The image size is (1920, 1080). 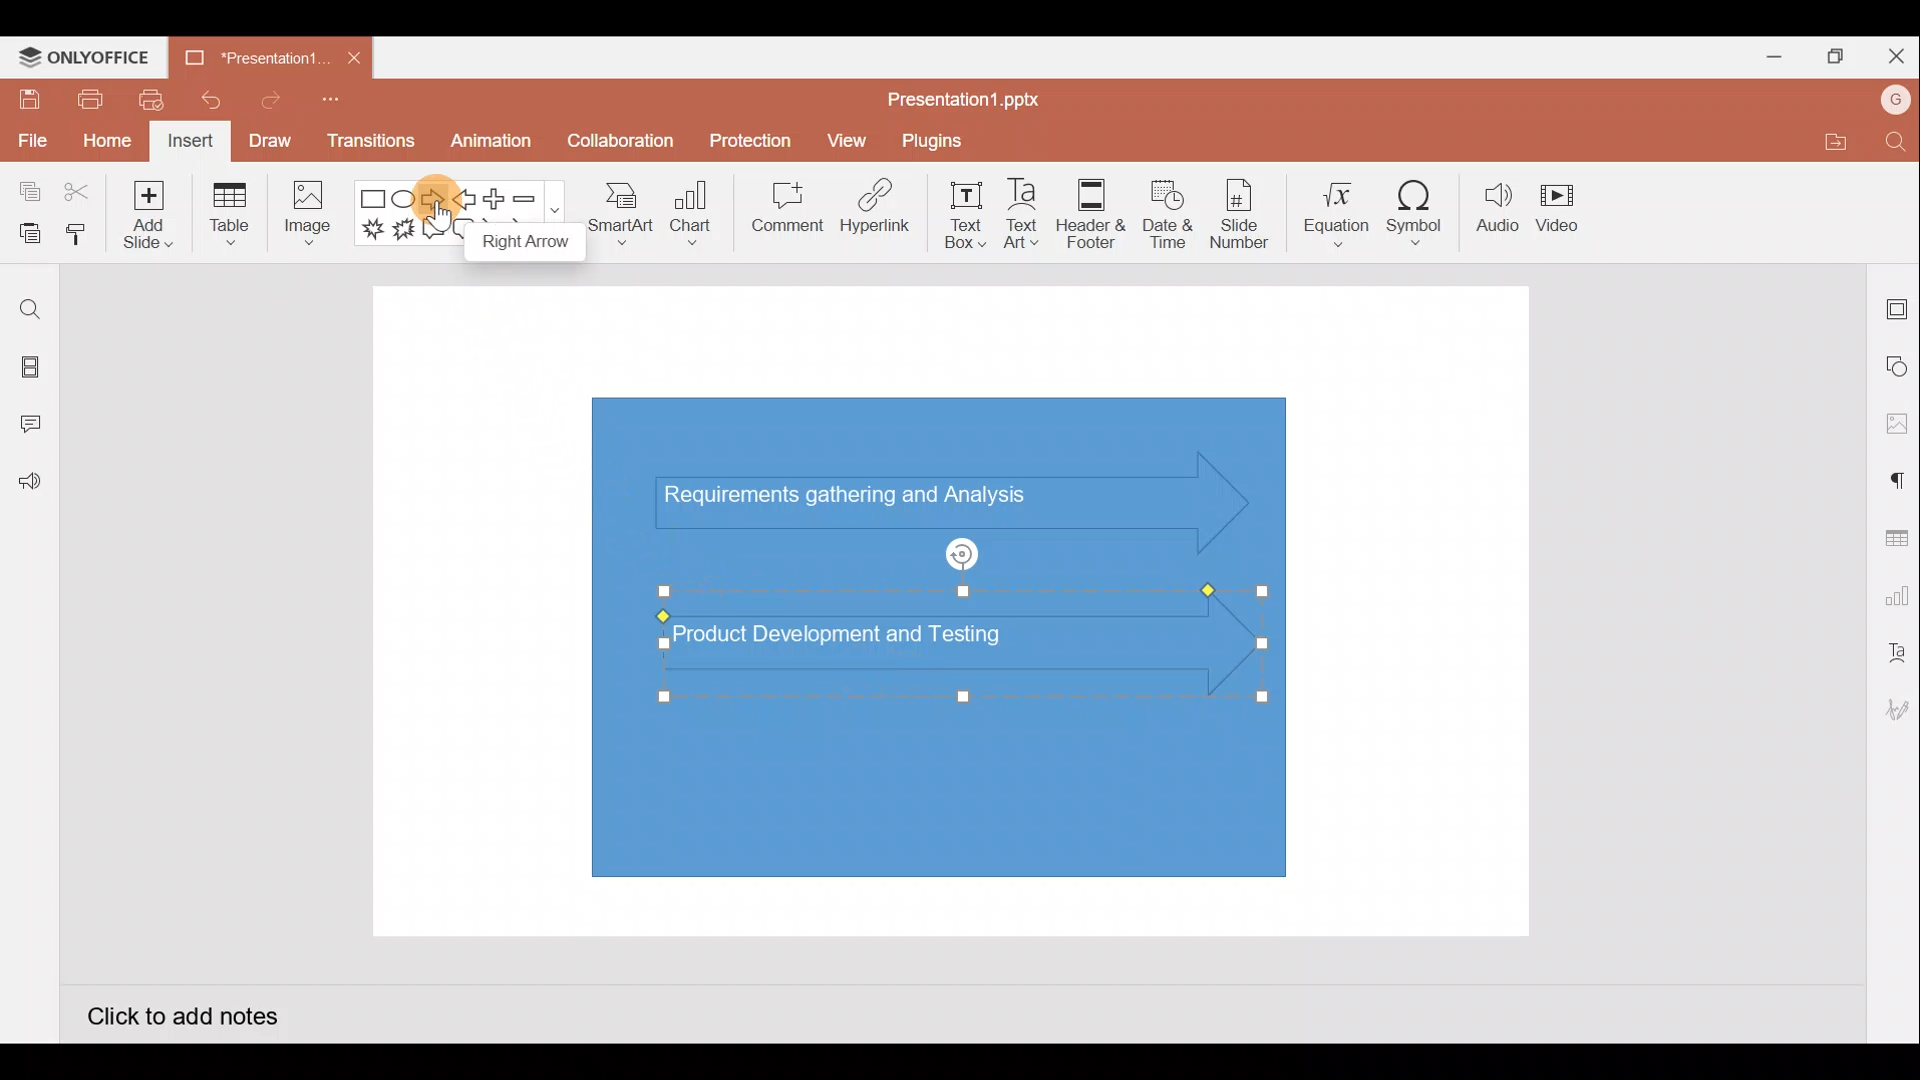 I want to click on Symbol, so click(x=1416, y=208).